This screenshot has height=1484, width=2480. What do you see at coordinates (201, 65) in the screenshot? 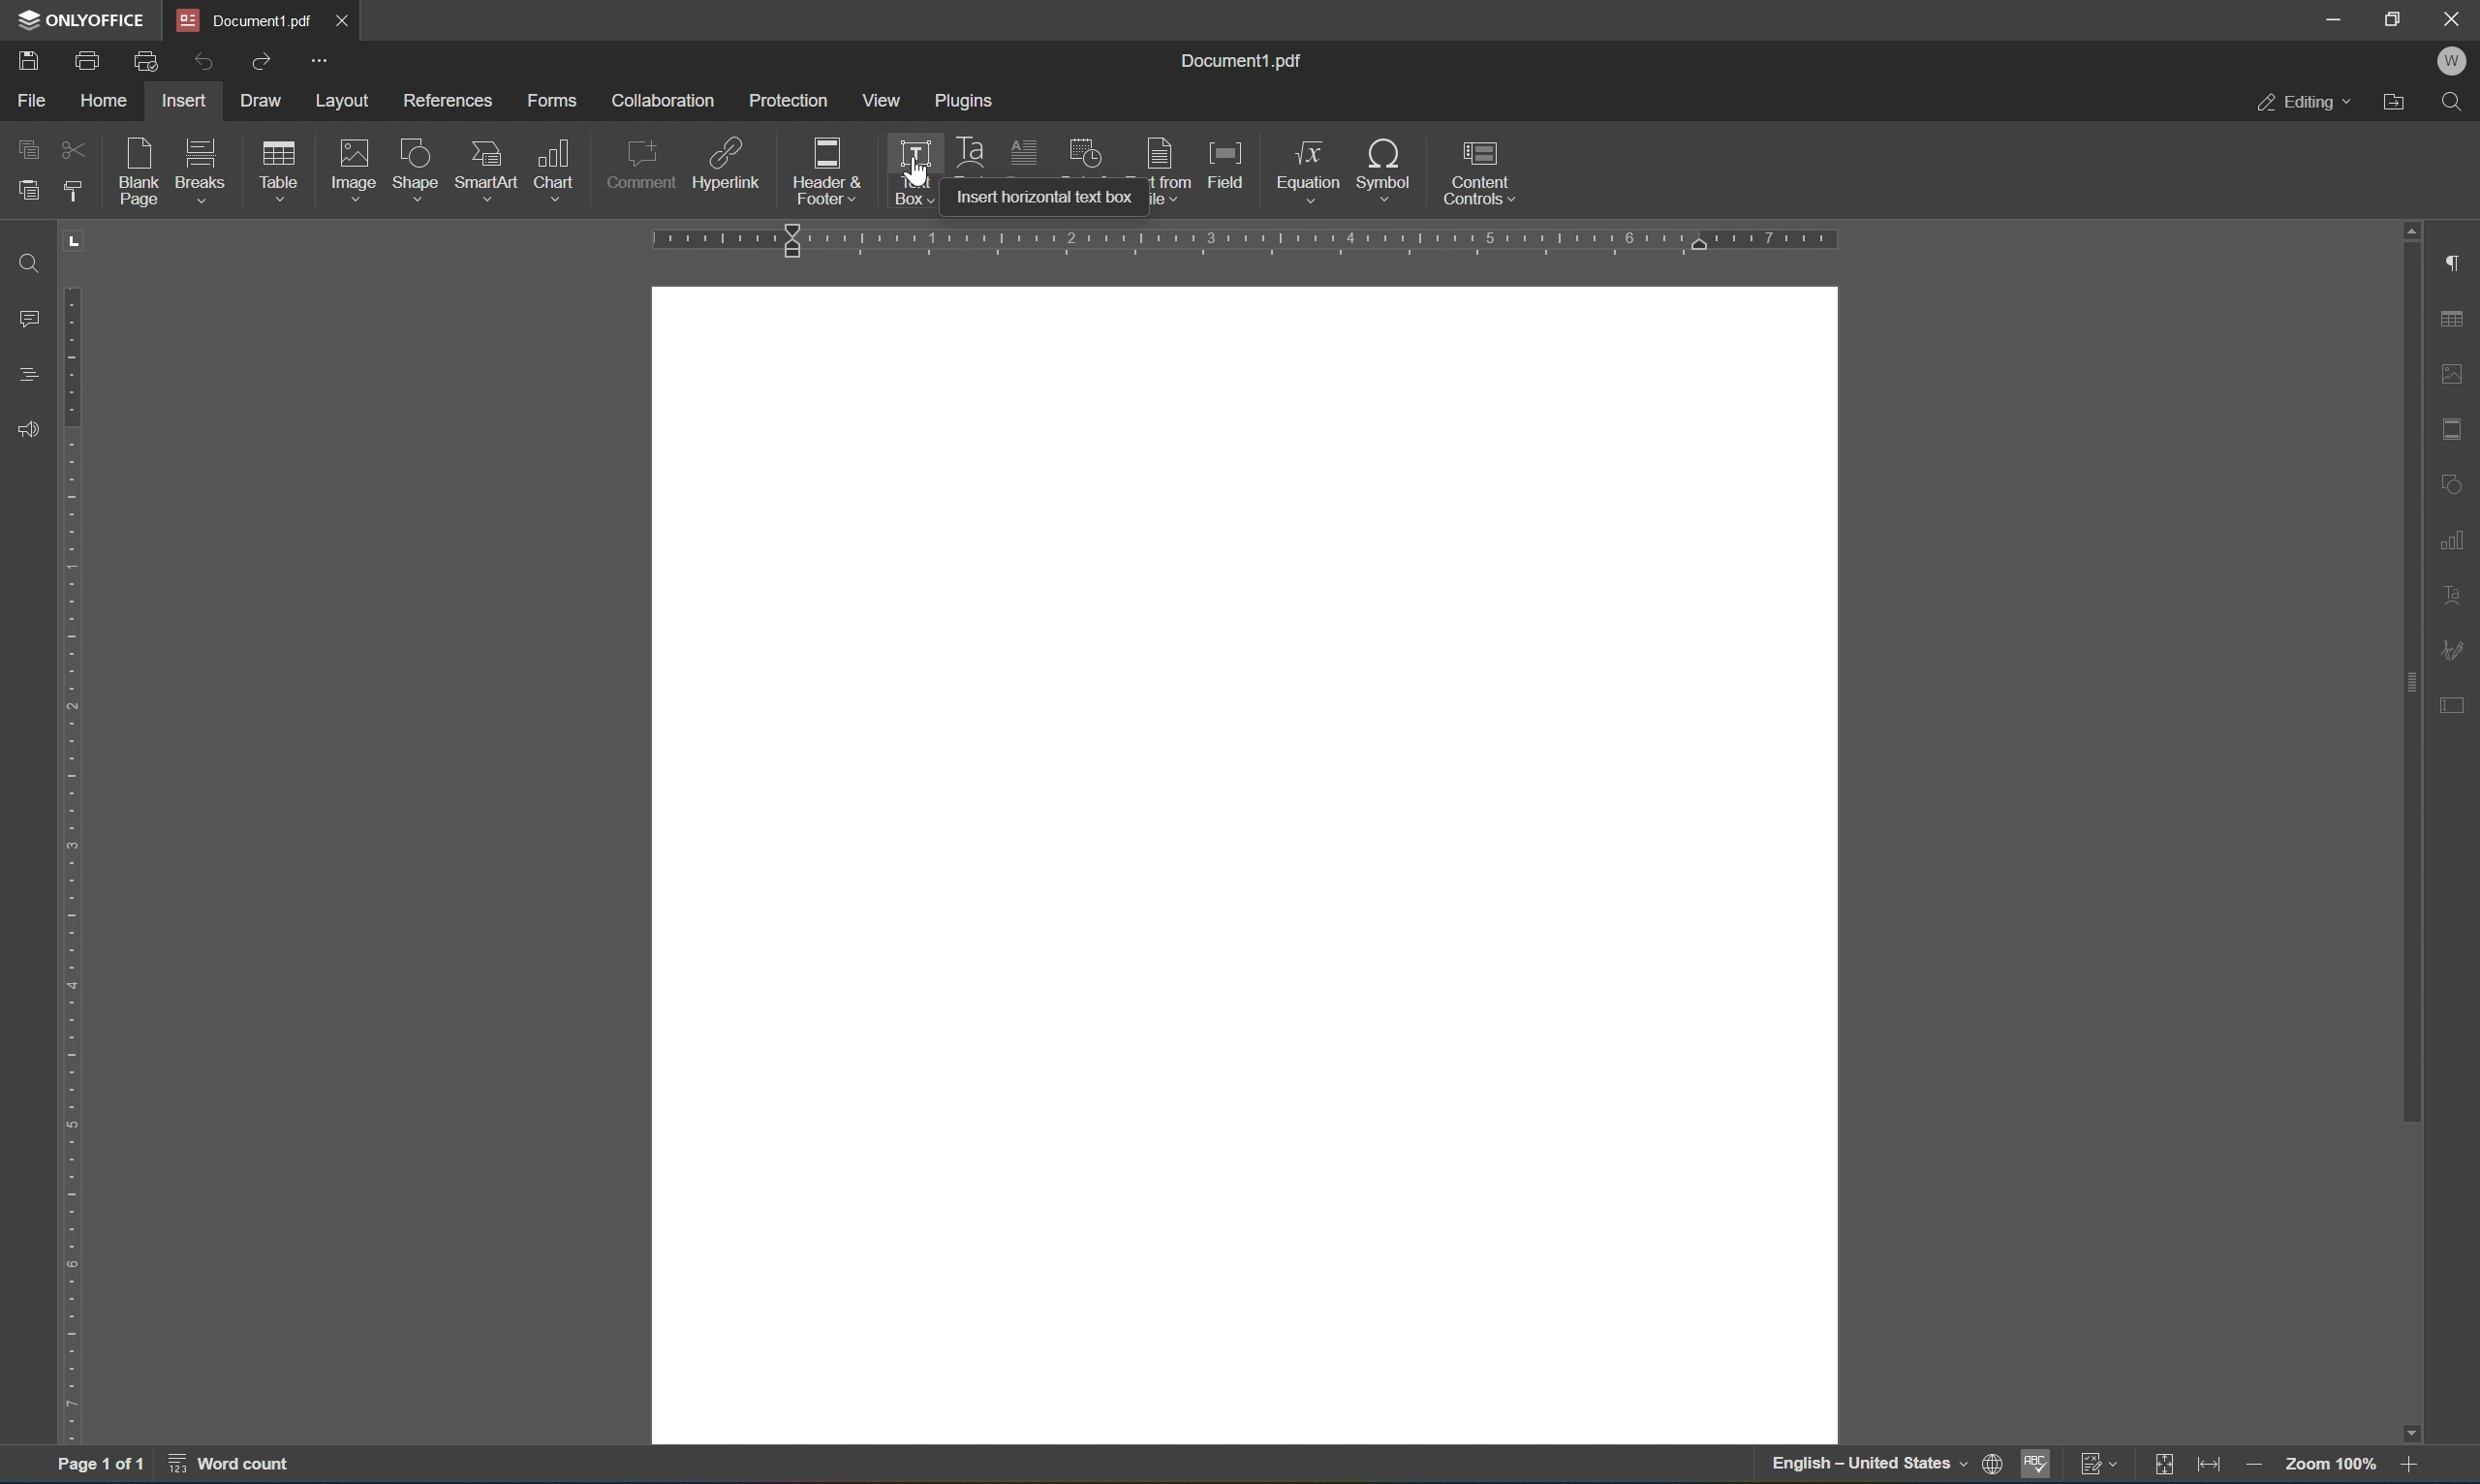
I see `Undo` at bounding box center [201, 65].